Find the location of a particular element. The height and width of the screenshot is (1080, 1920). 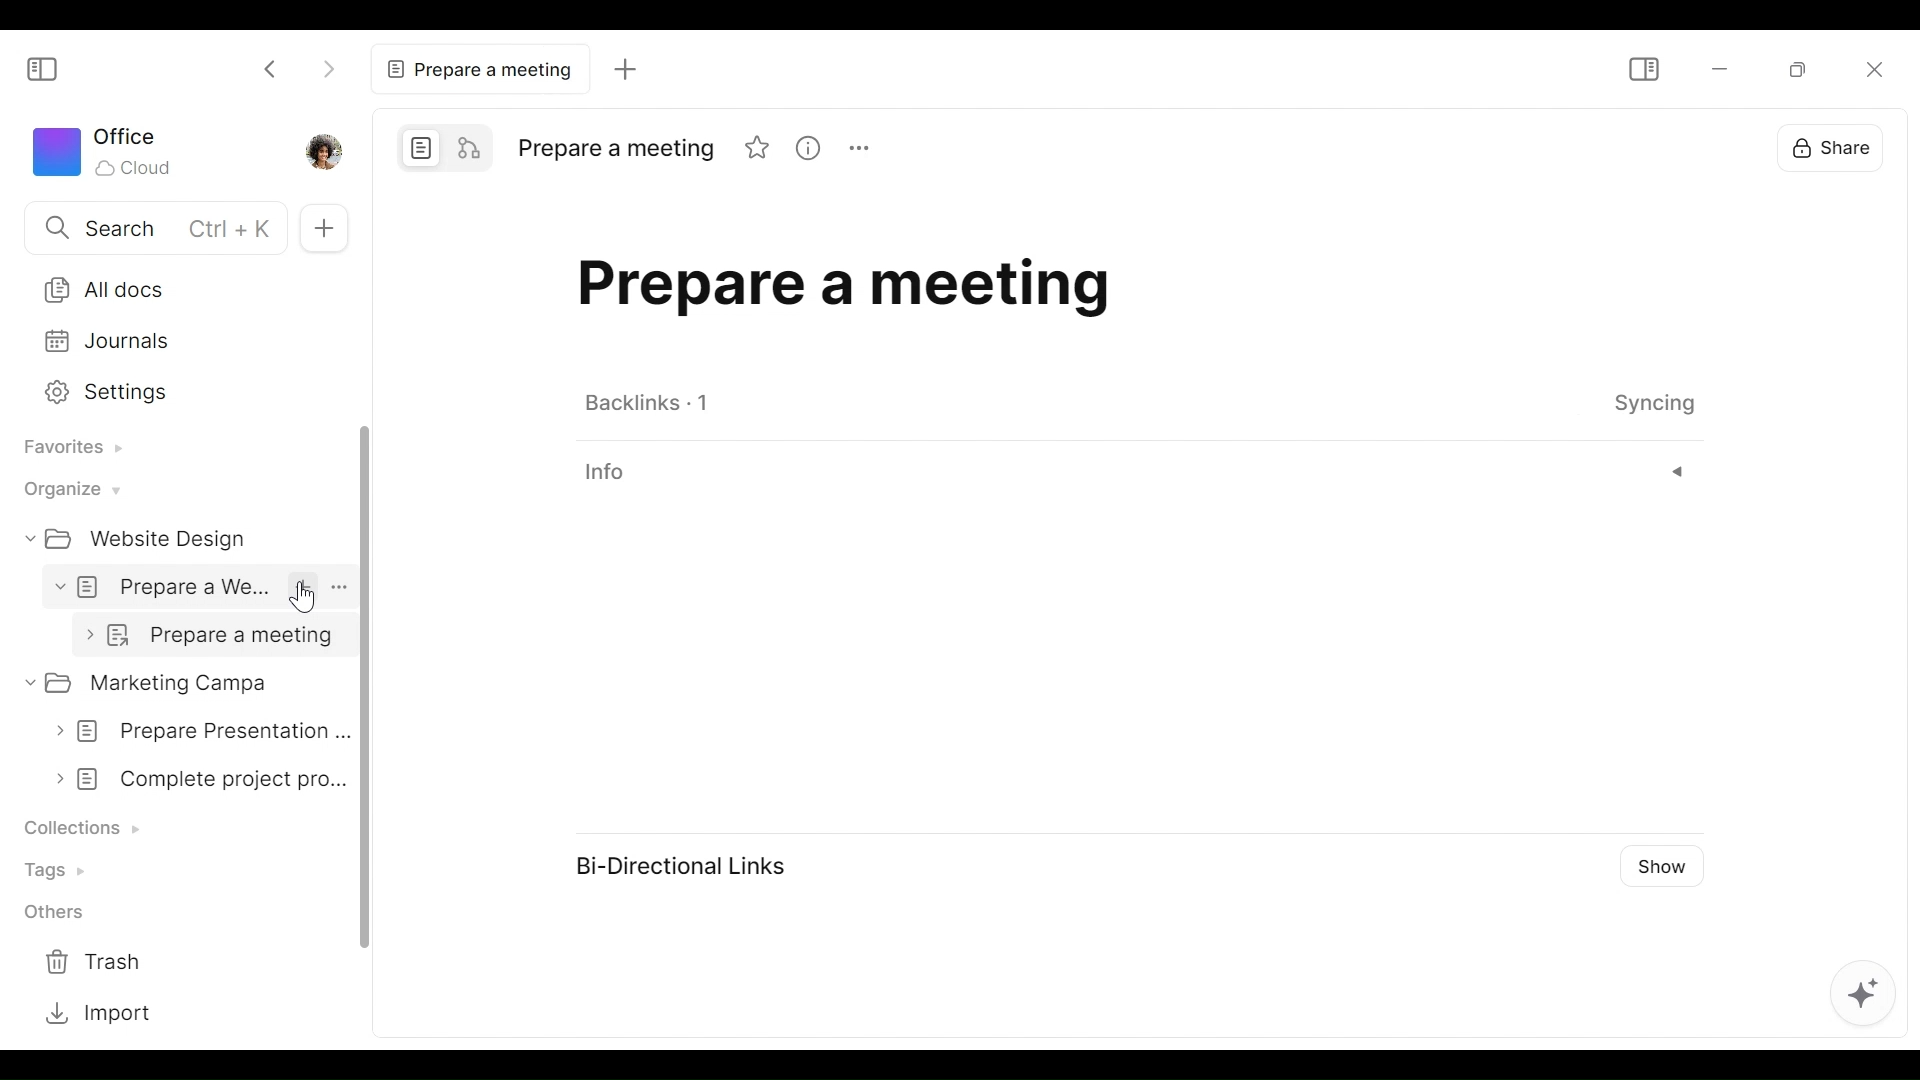

Folder is located at coordinates (147, 540).